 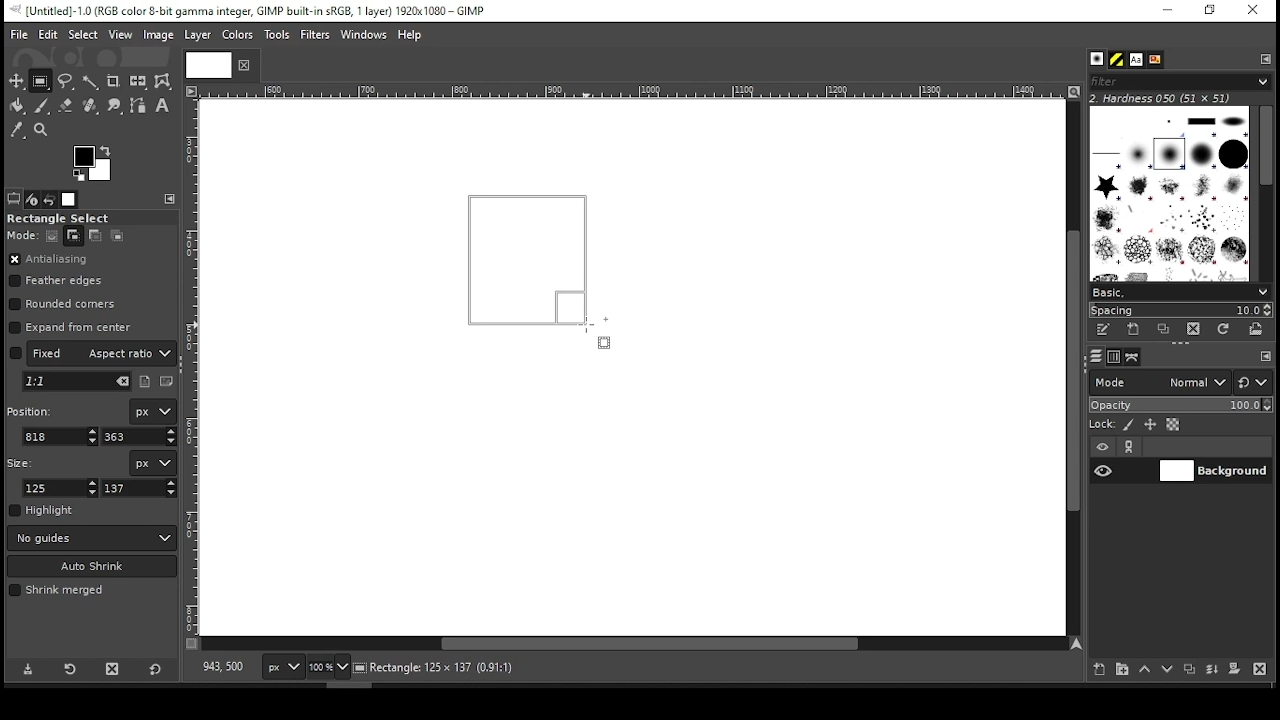 What do you see at coordinates (70, 200) in the screenshot?
I see `images` at bounding box center [70, 200].